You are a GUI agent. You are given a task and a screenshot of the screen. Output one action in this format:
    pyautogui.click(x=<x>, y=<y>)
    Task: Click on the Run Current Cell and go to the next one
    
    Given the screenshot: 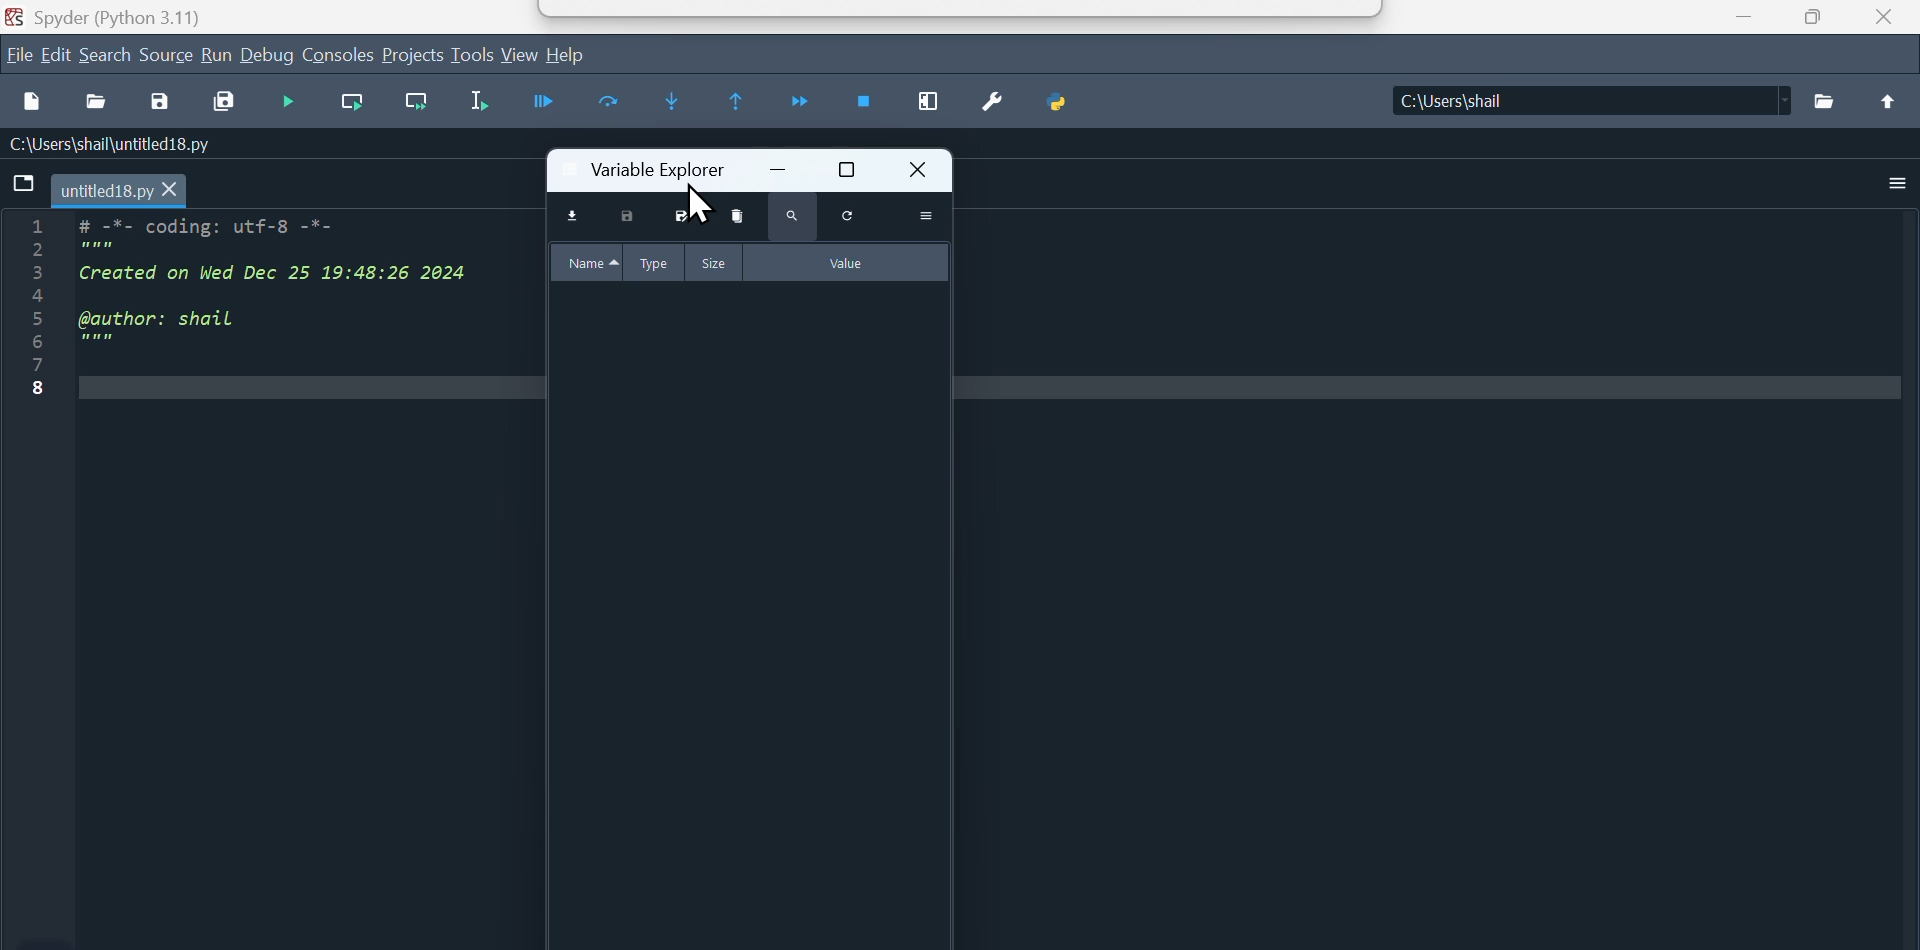 What is the action you would take?
    pyautogui.click(x=420, y=107)
    